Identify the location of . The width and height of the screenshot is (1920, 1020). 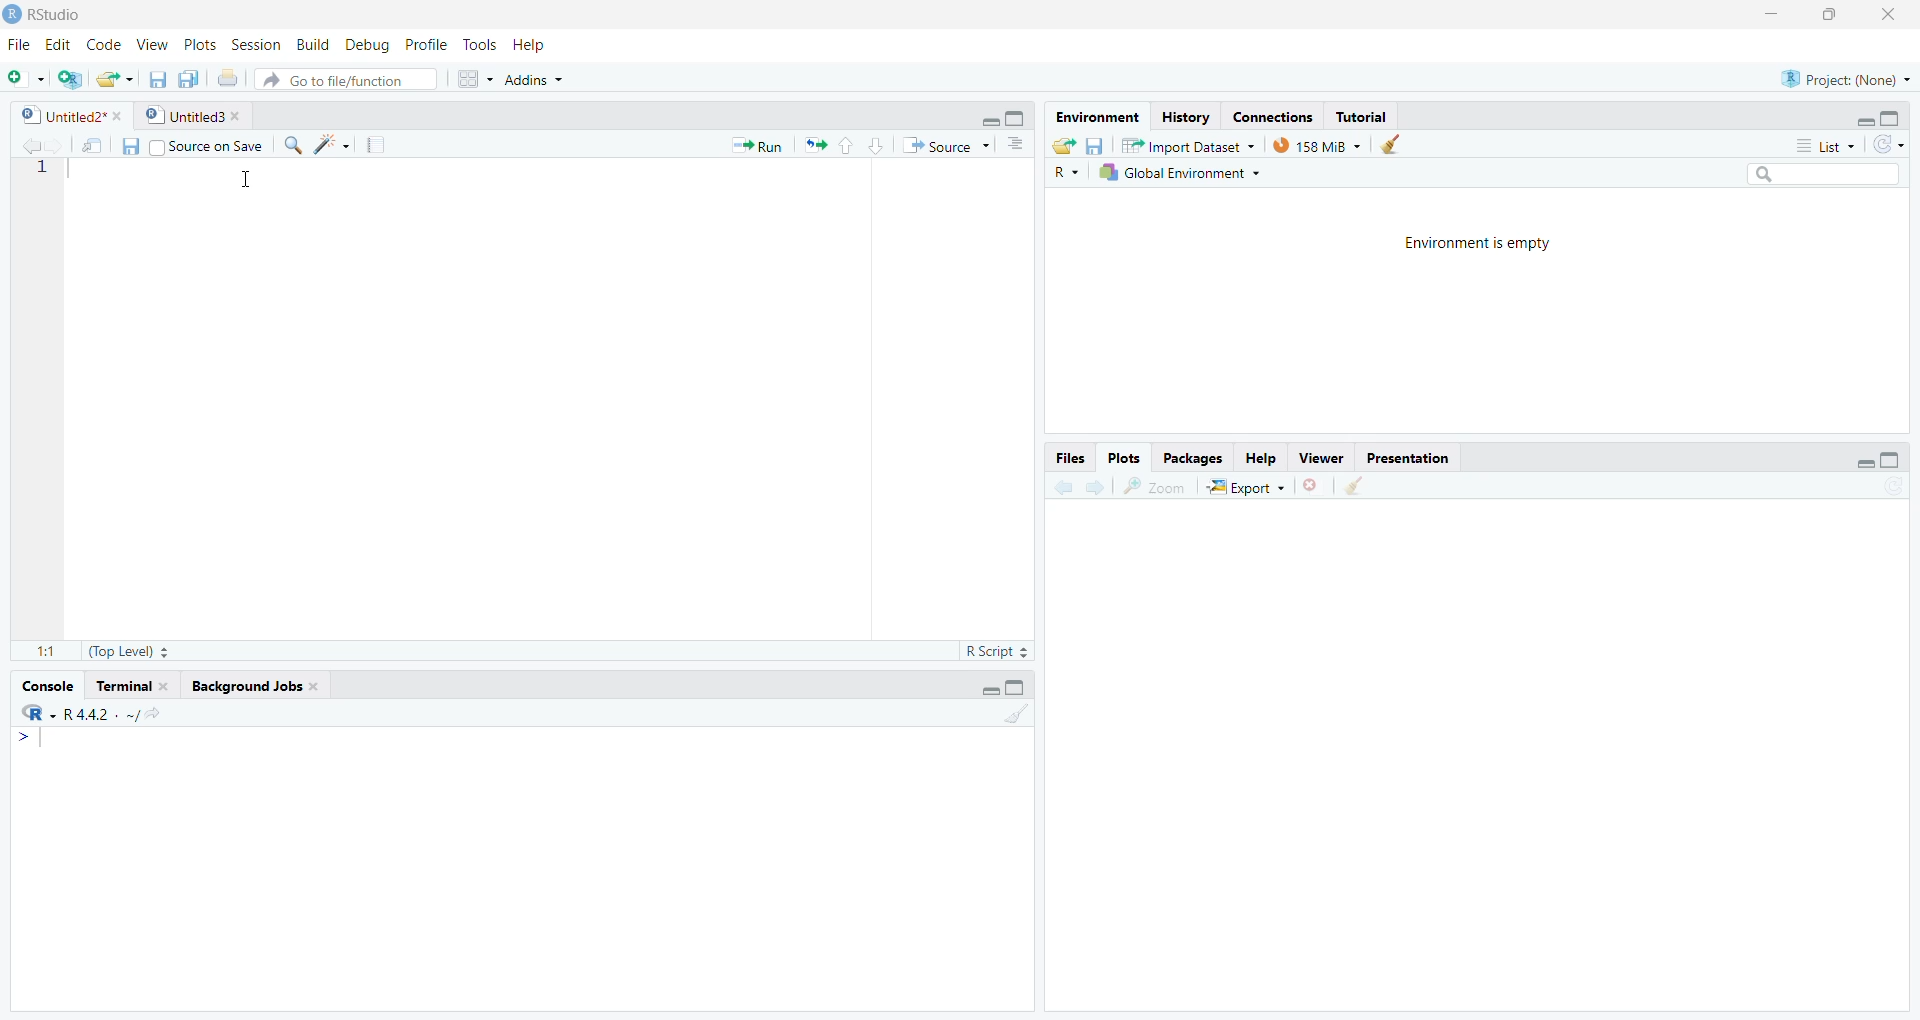
(1015, 145).